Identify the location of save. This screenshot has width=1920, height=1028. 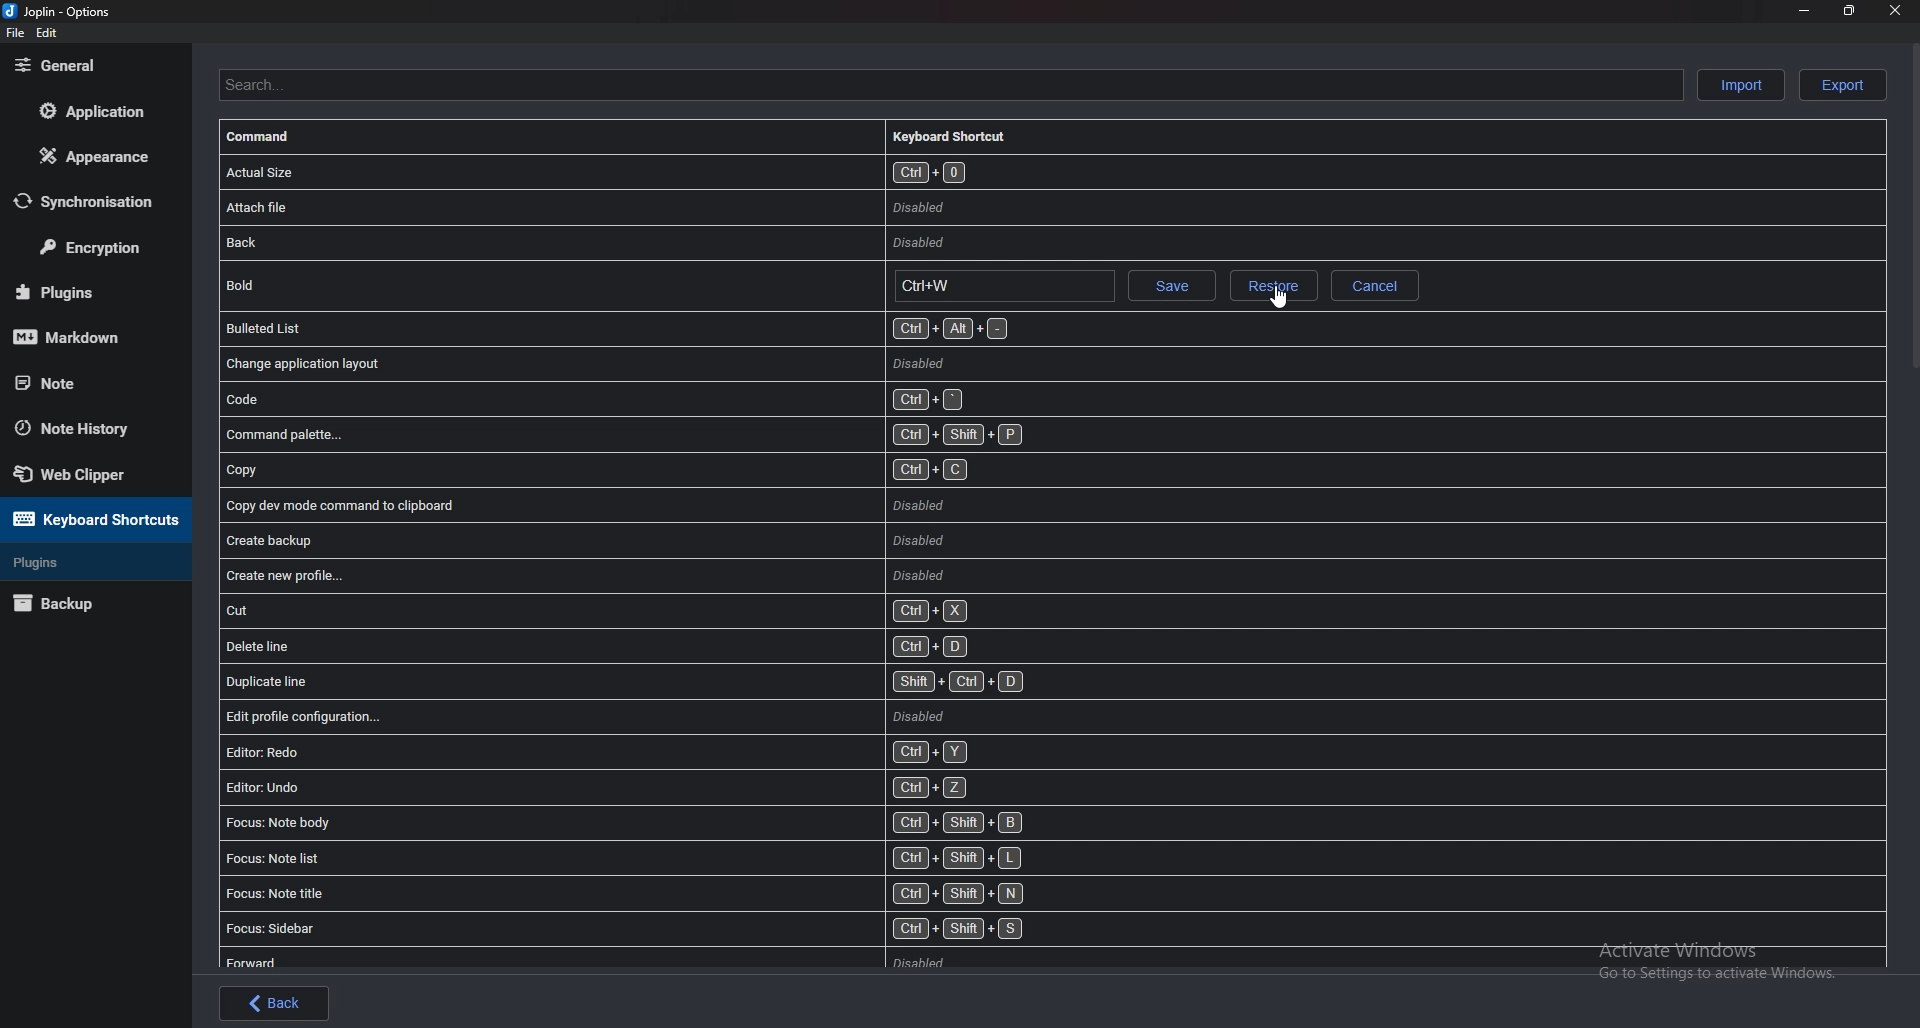
(1172, 285).